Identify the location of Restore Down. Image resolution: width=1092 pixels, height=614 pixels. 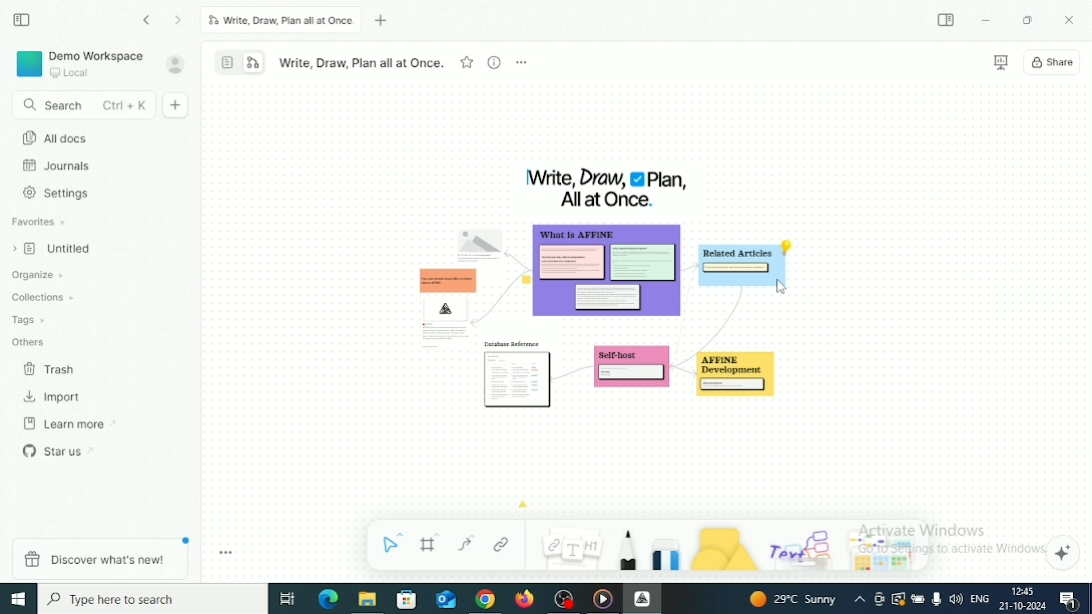
(1029, 20).